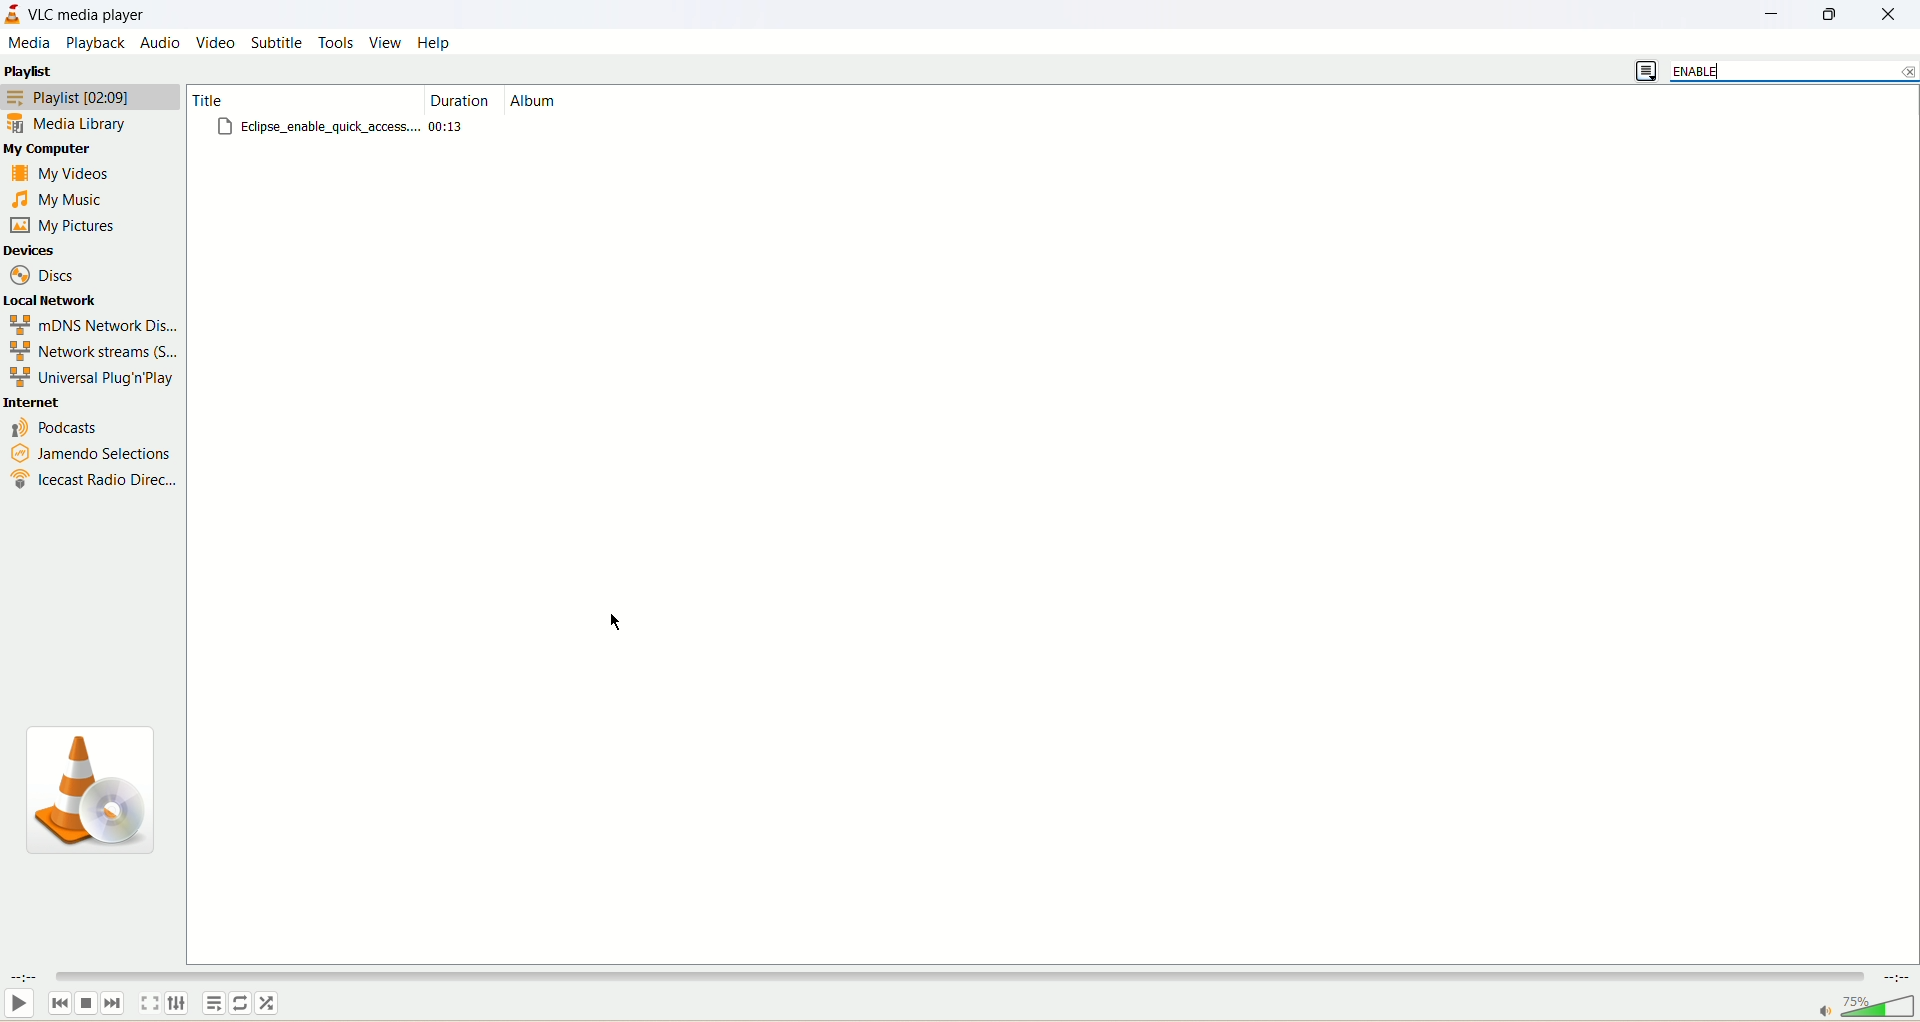 The width and height of the screenshot is (1920, 1022). What do you see at coordinates (435, 41) in the screenshot?
I see `help` at bounding box center [435, 41].